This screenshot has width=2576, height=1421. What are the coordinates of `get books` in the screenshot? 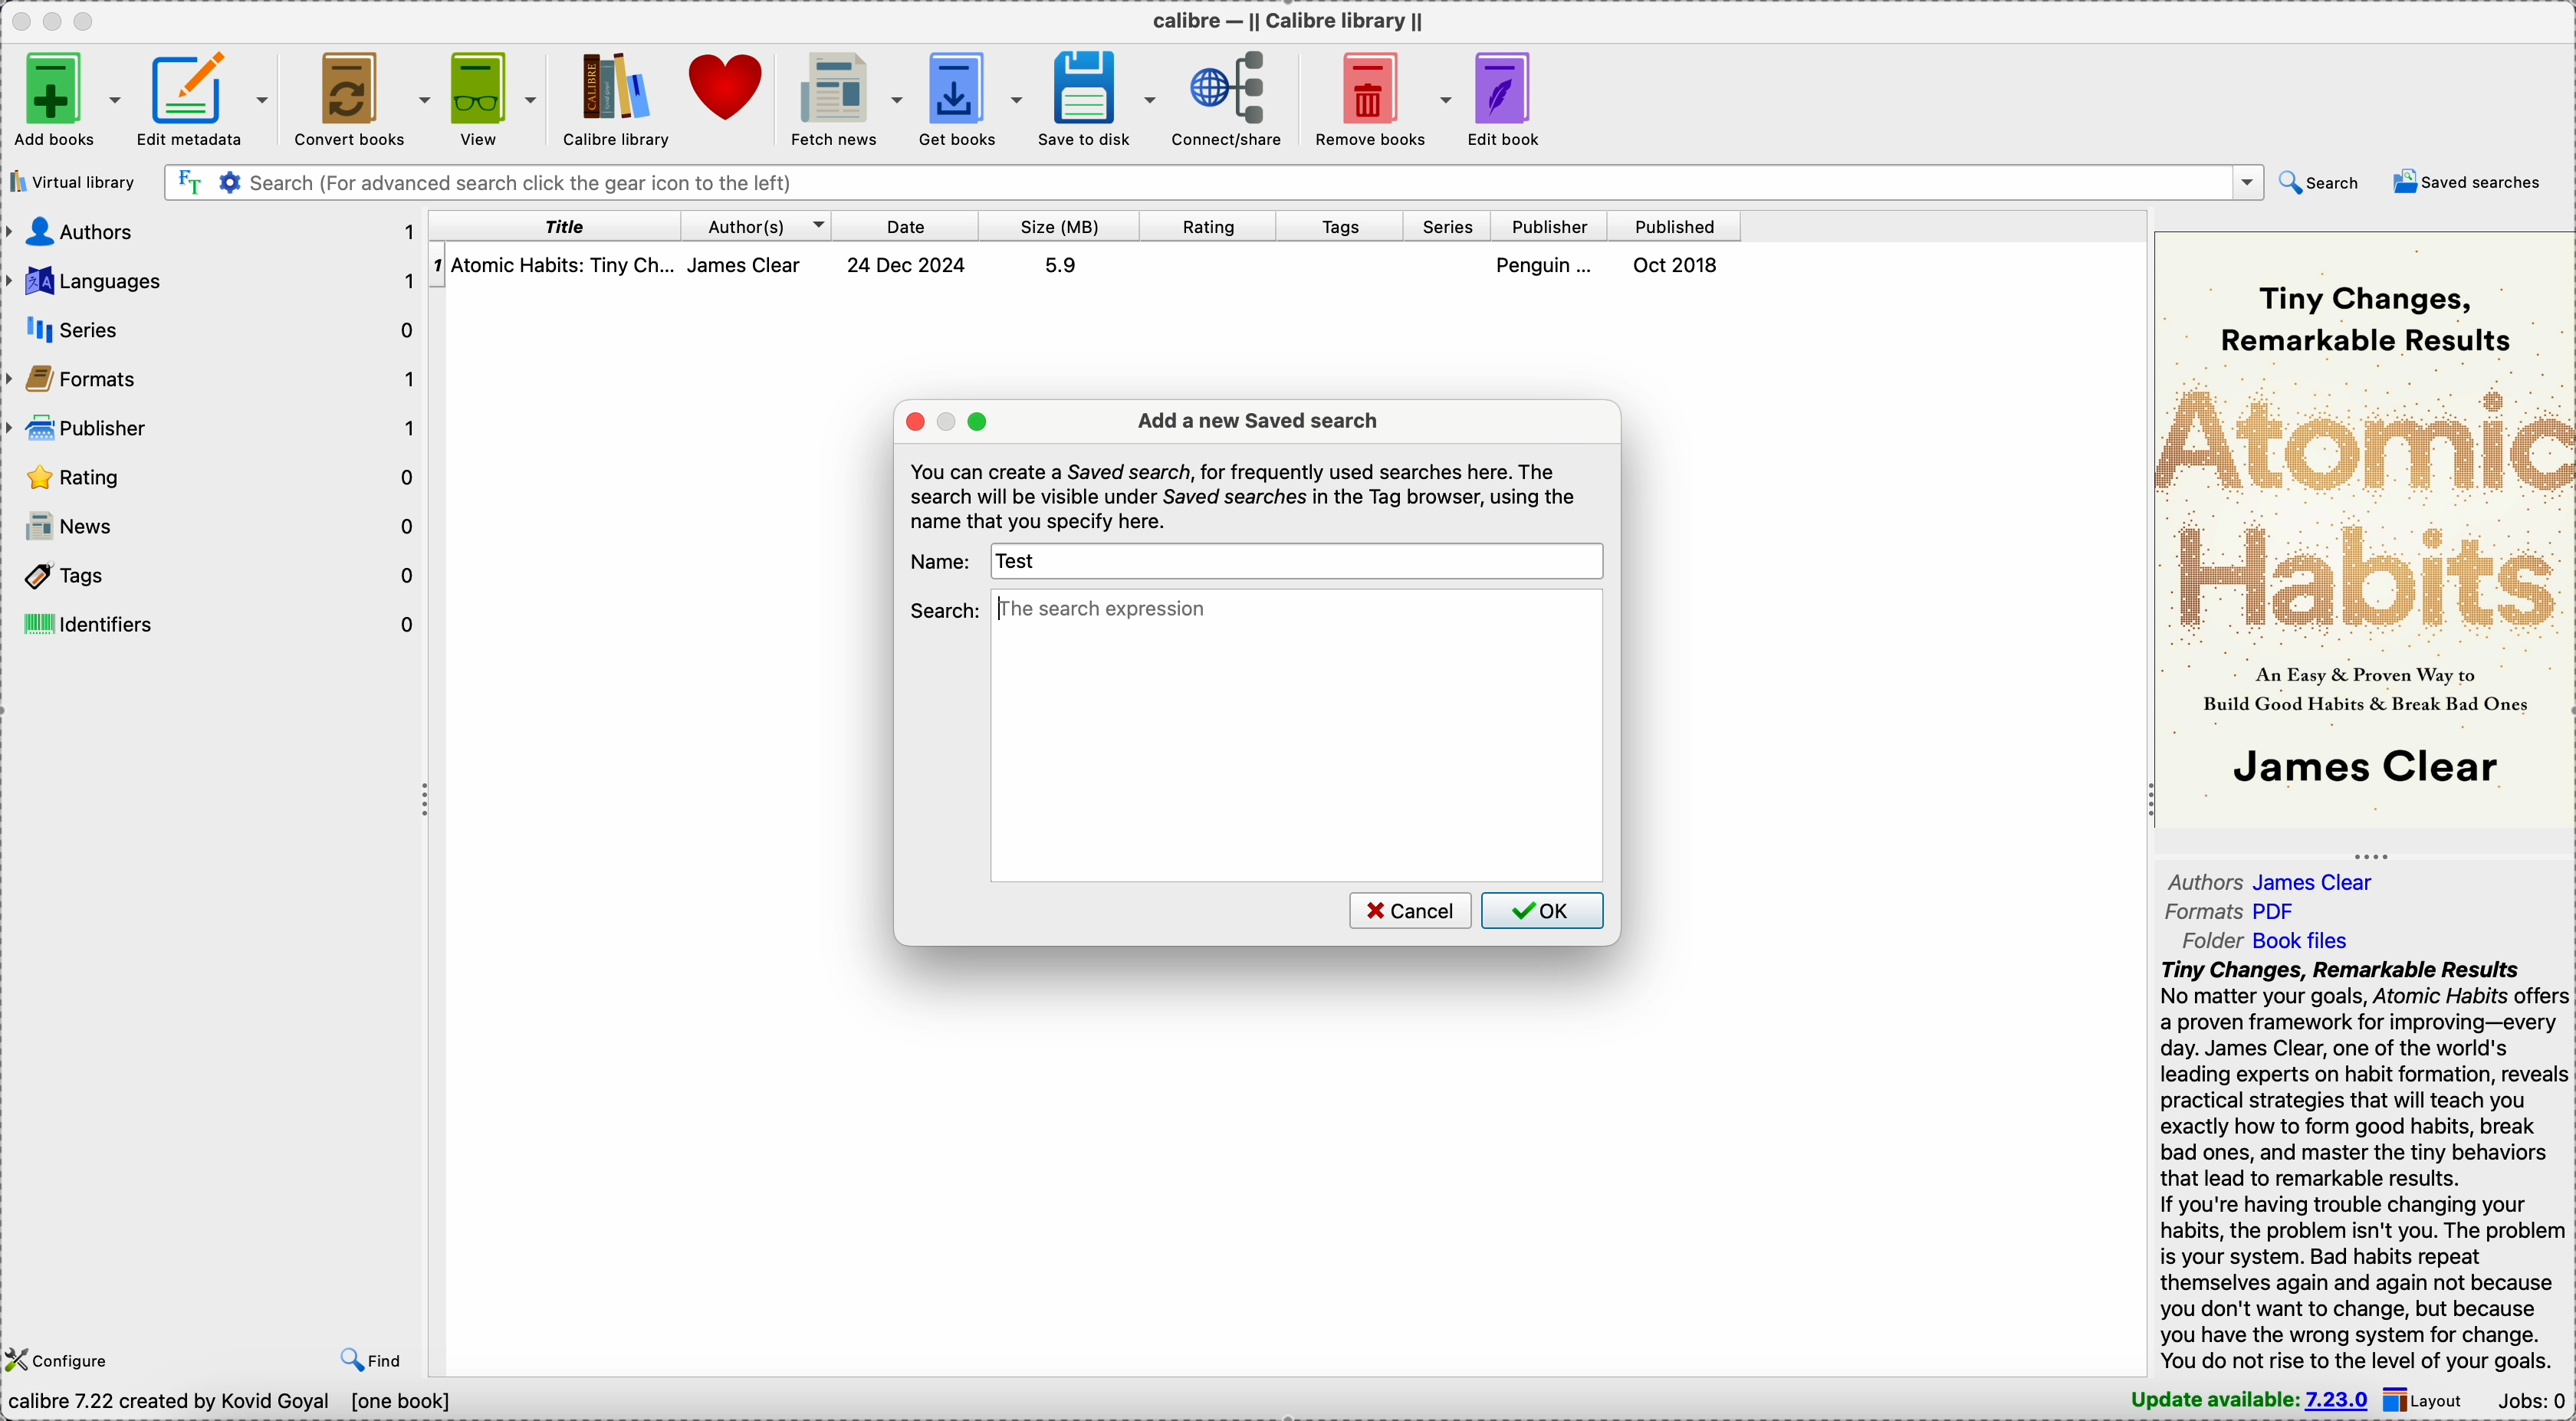 It's located at (974, 97).